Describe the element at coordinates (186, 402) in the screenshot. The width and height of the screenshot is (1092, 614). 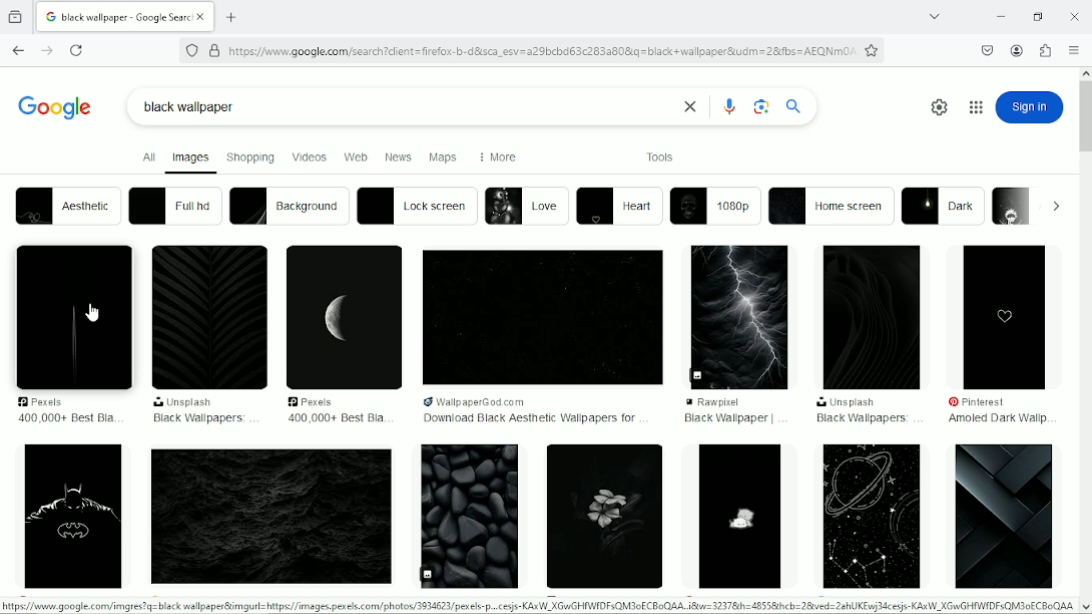
I see `unsplash` at that location.